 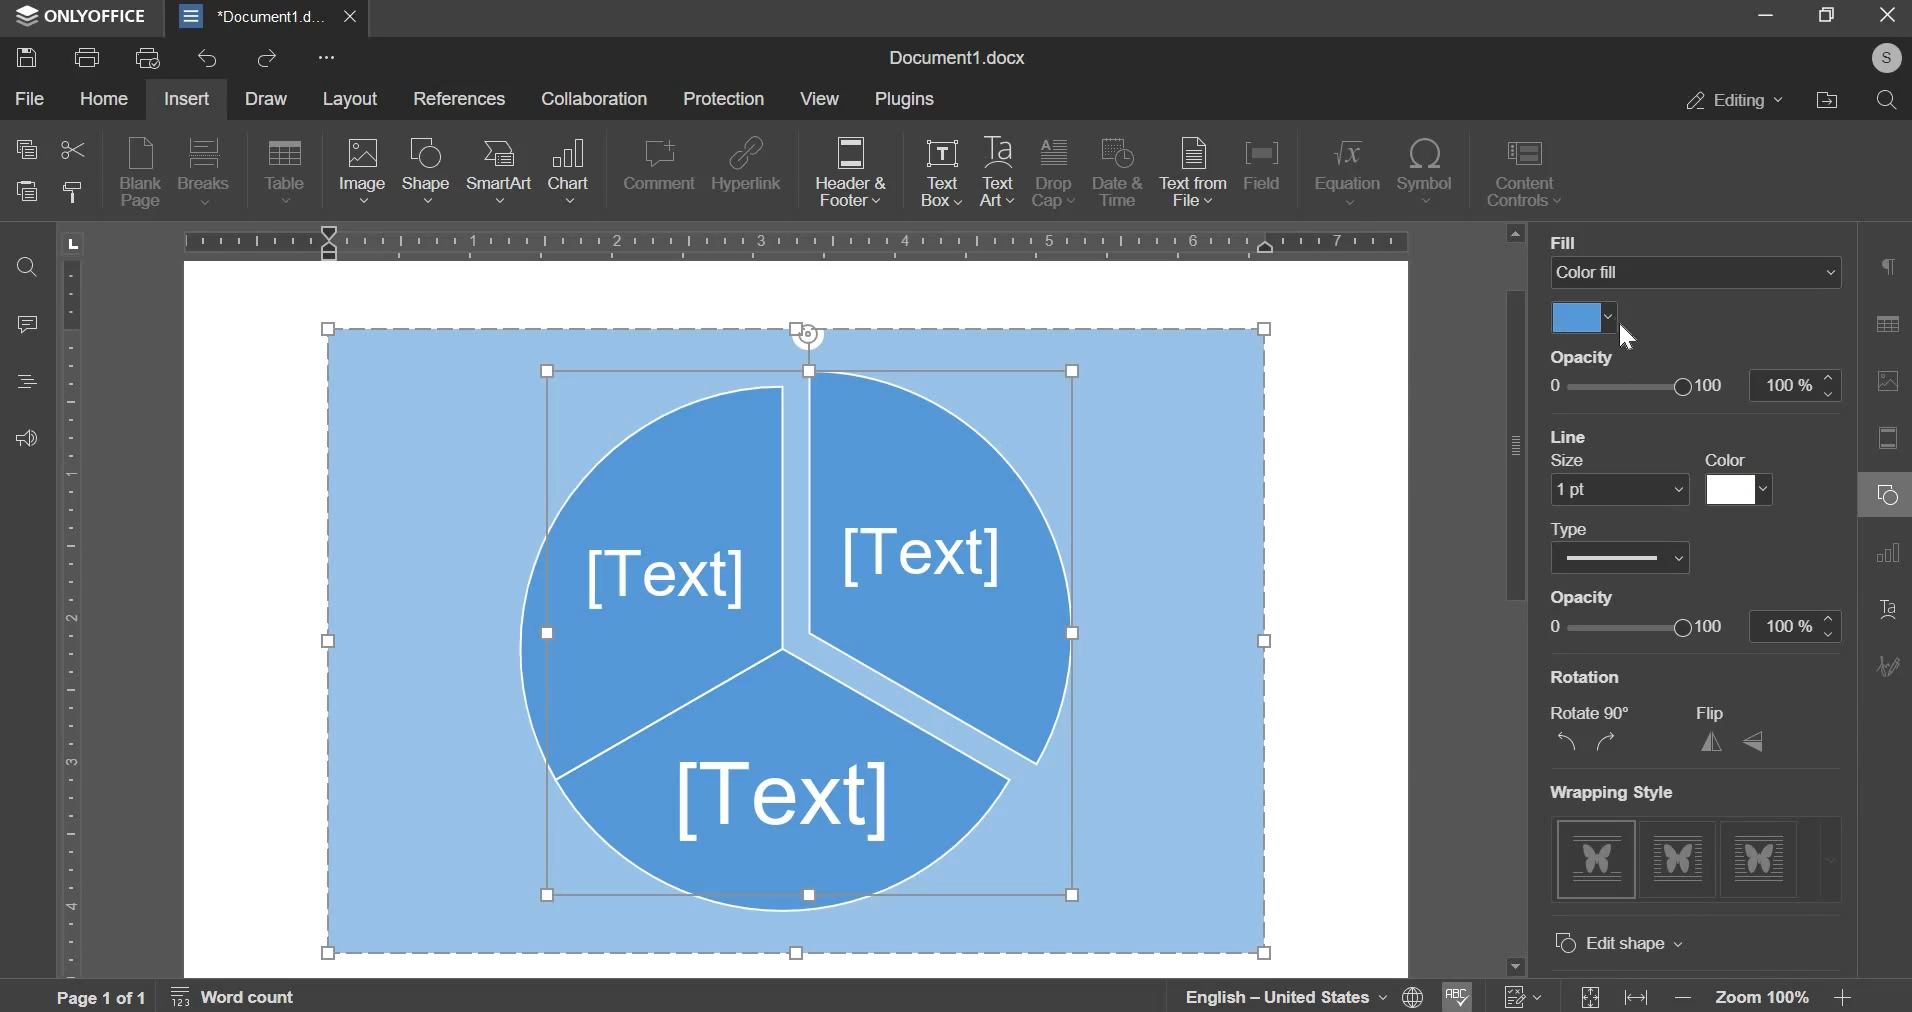 What do you see at coordinates (1640, 792) in the screenshot?
I see `` at bounding box center [1640, 792].